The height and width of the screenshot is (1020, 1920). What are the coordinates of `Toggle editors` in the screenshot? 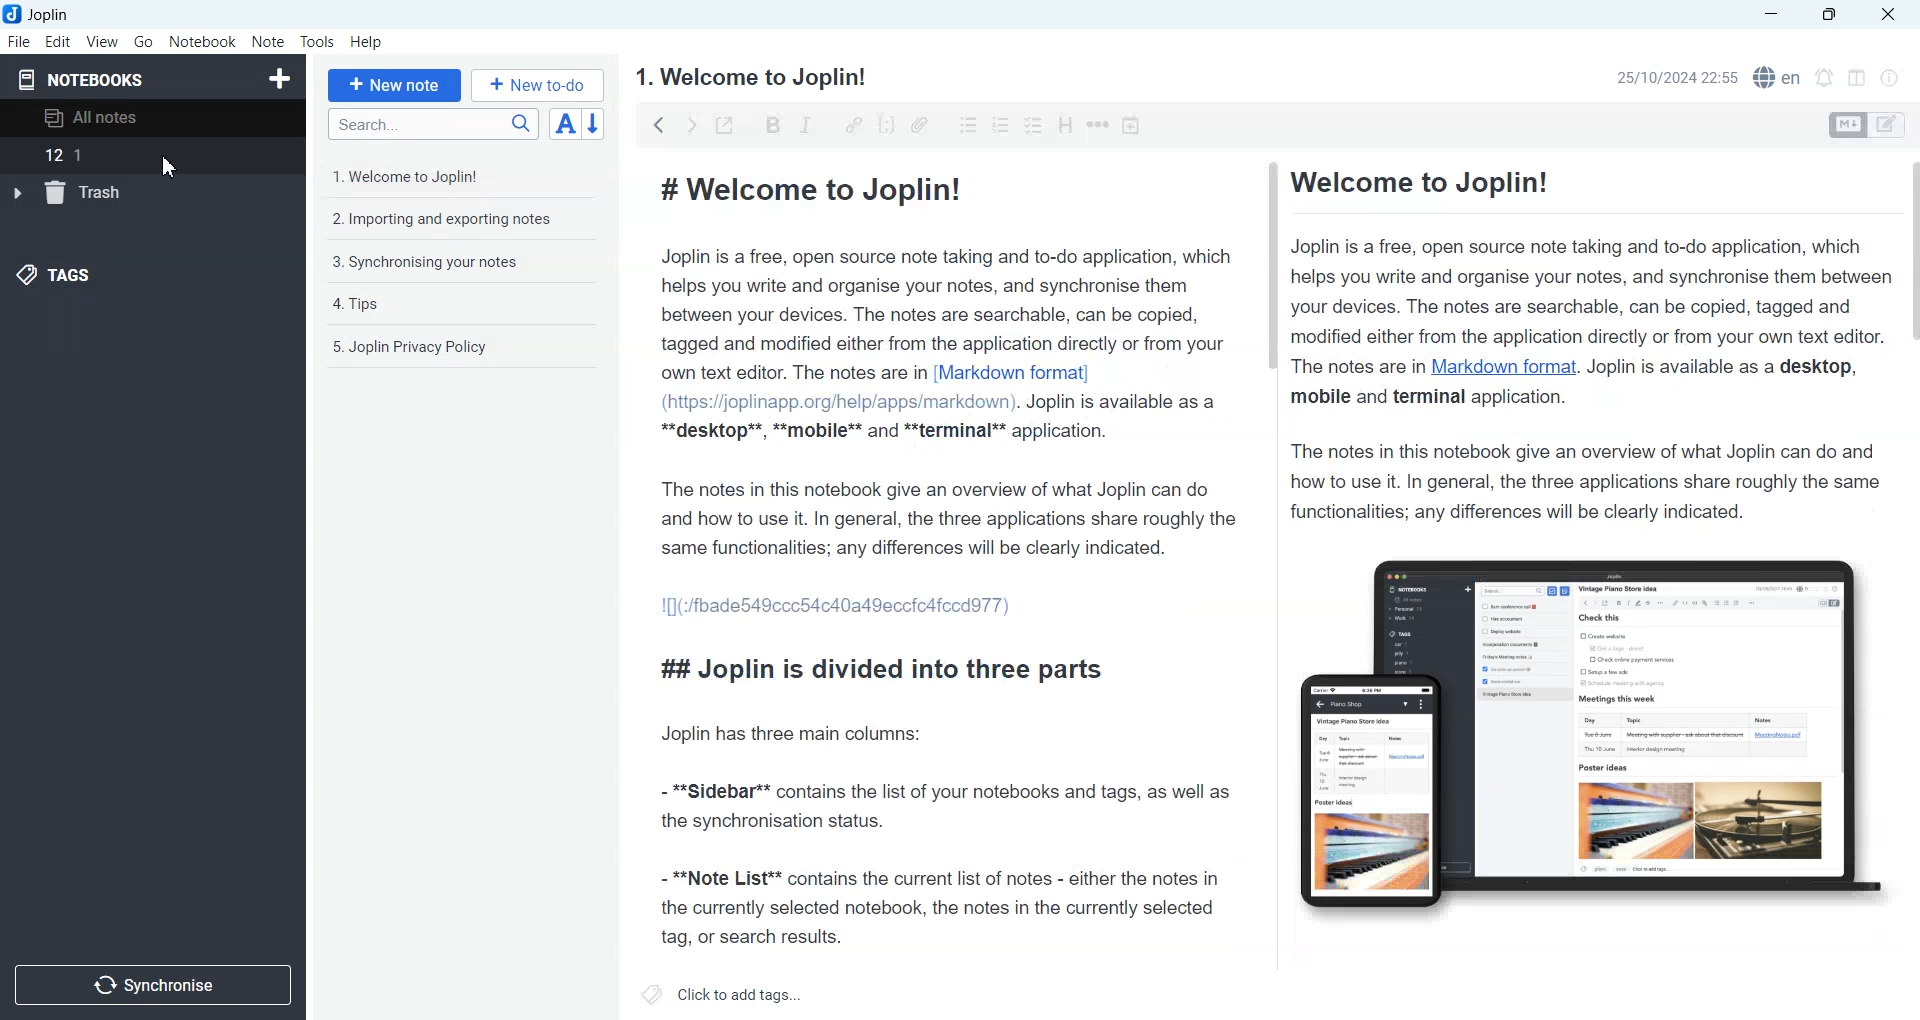 It's located at (1890, 126).